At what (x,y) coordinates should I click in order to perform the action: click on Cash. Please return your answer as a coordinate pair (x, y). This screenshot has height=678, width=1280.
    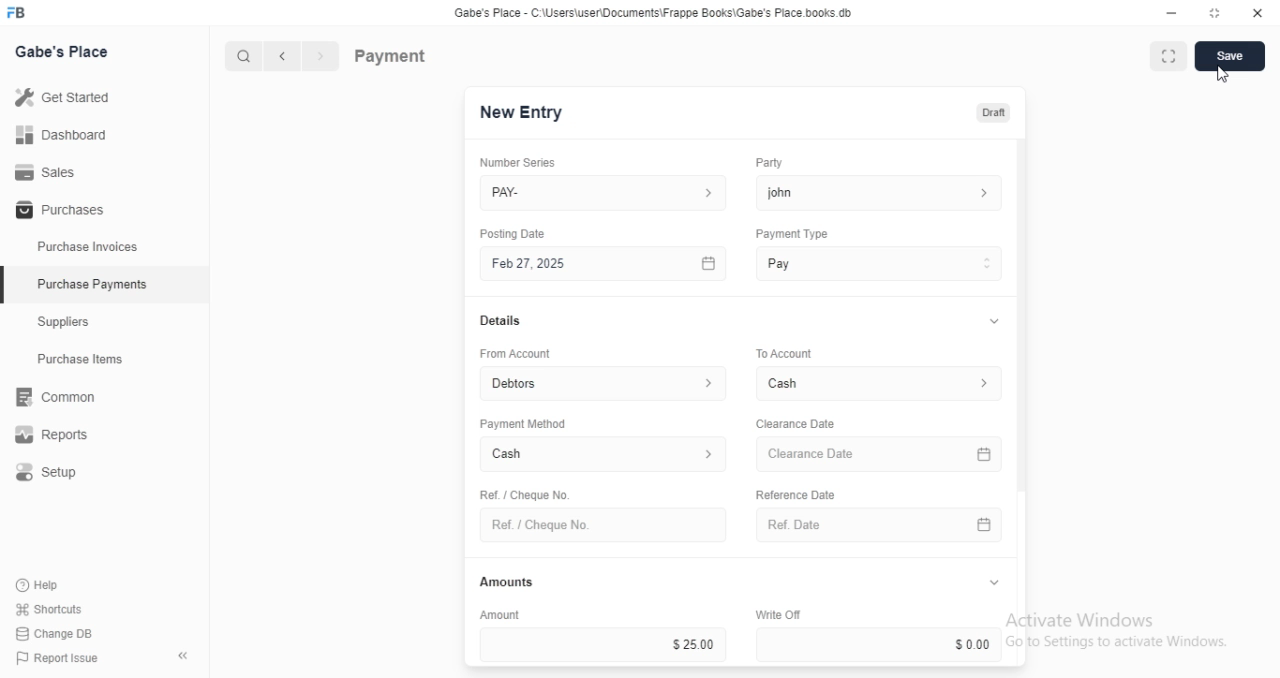
    Looking at the image, I should click on (604, 456).